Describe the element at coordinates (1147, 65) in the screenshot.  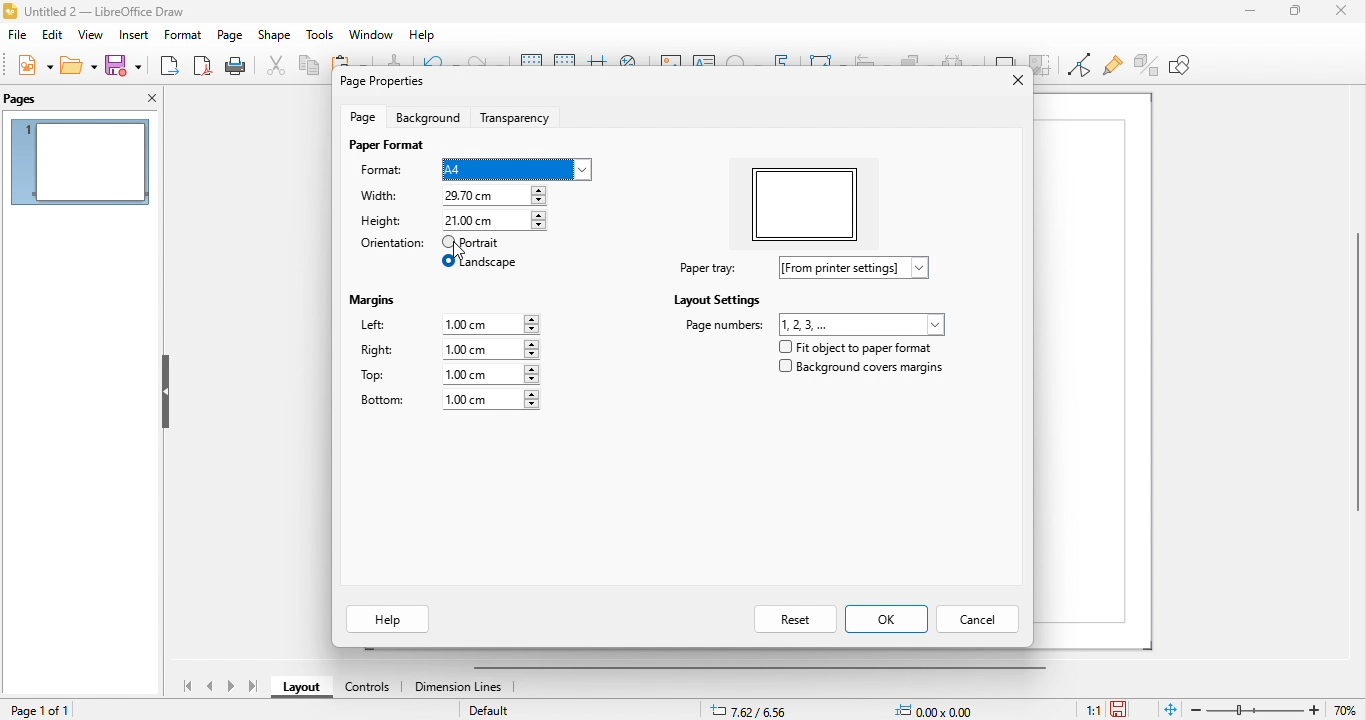
I see `toggle extrusions` at that location.